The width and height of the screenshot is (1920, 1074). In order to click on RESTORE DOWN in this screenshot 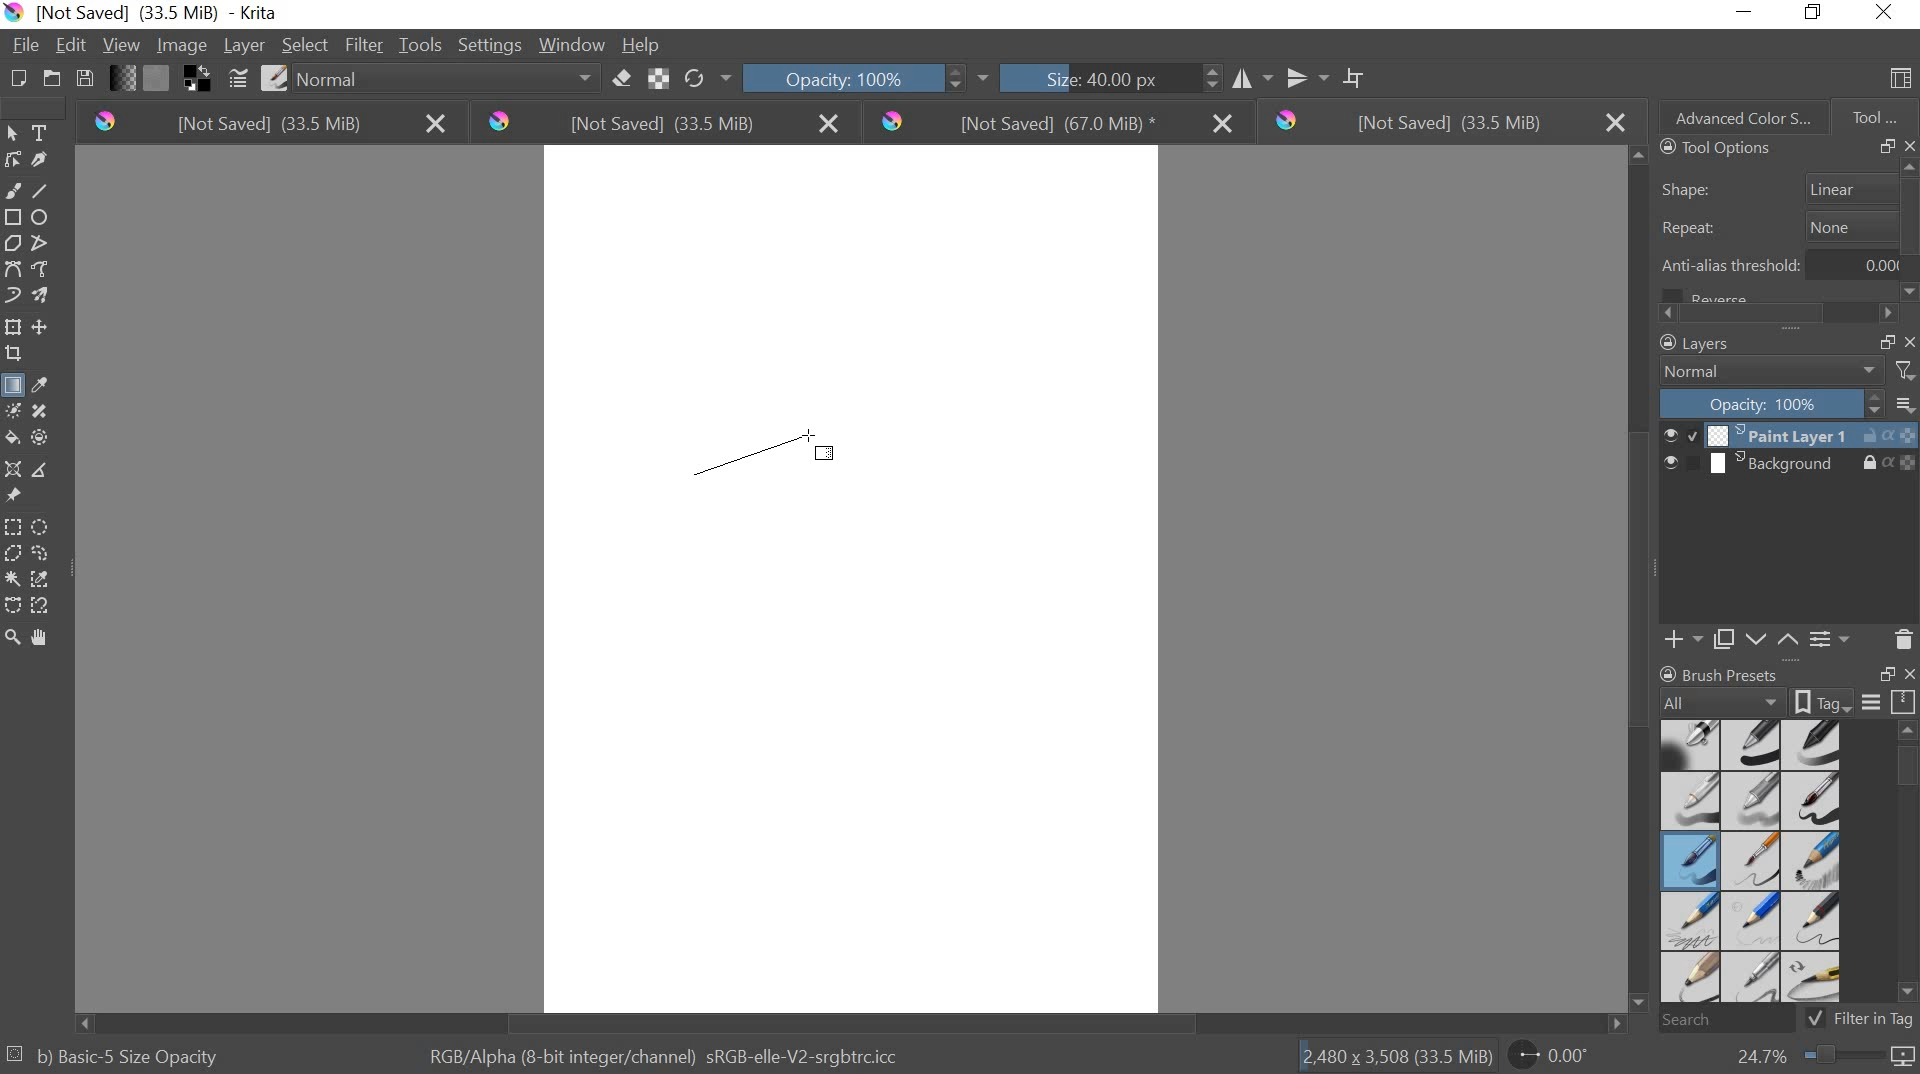, I will do `click(1818, 14)`.